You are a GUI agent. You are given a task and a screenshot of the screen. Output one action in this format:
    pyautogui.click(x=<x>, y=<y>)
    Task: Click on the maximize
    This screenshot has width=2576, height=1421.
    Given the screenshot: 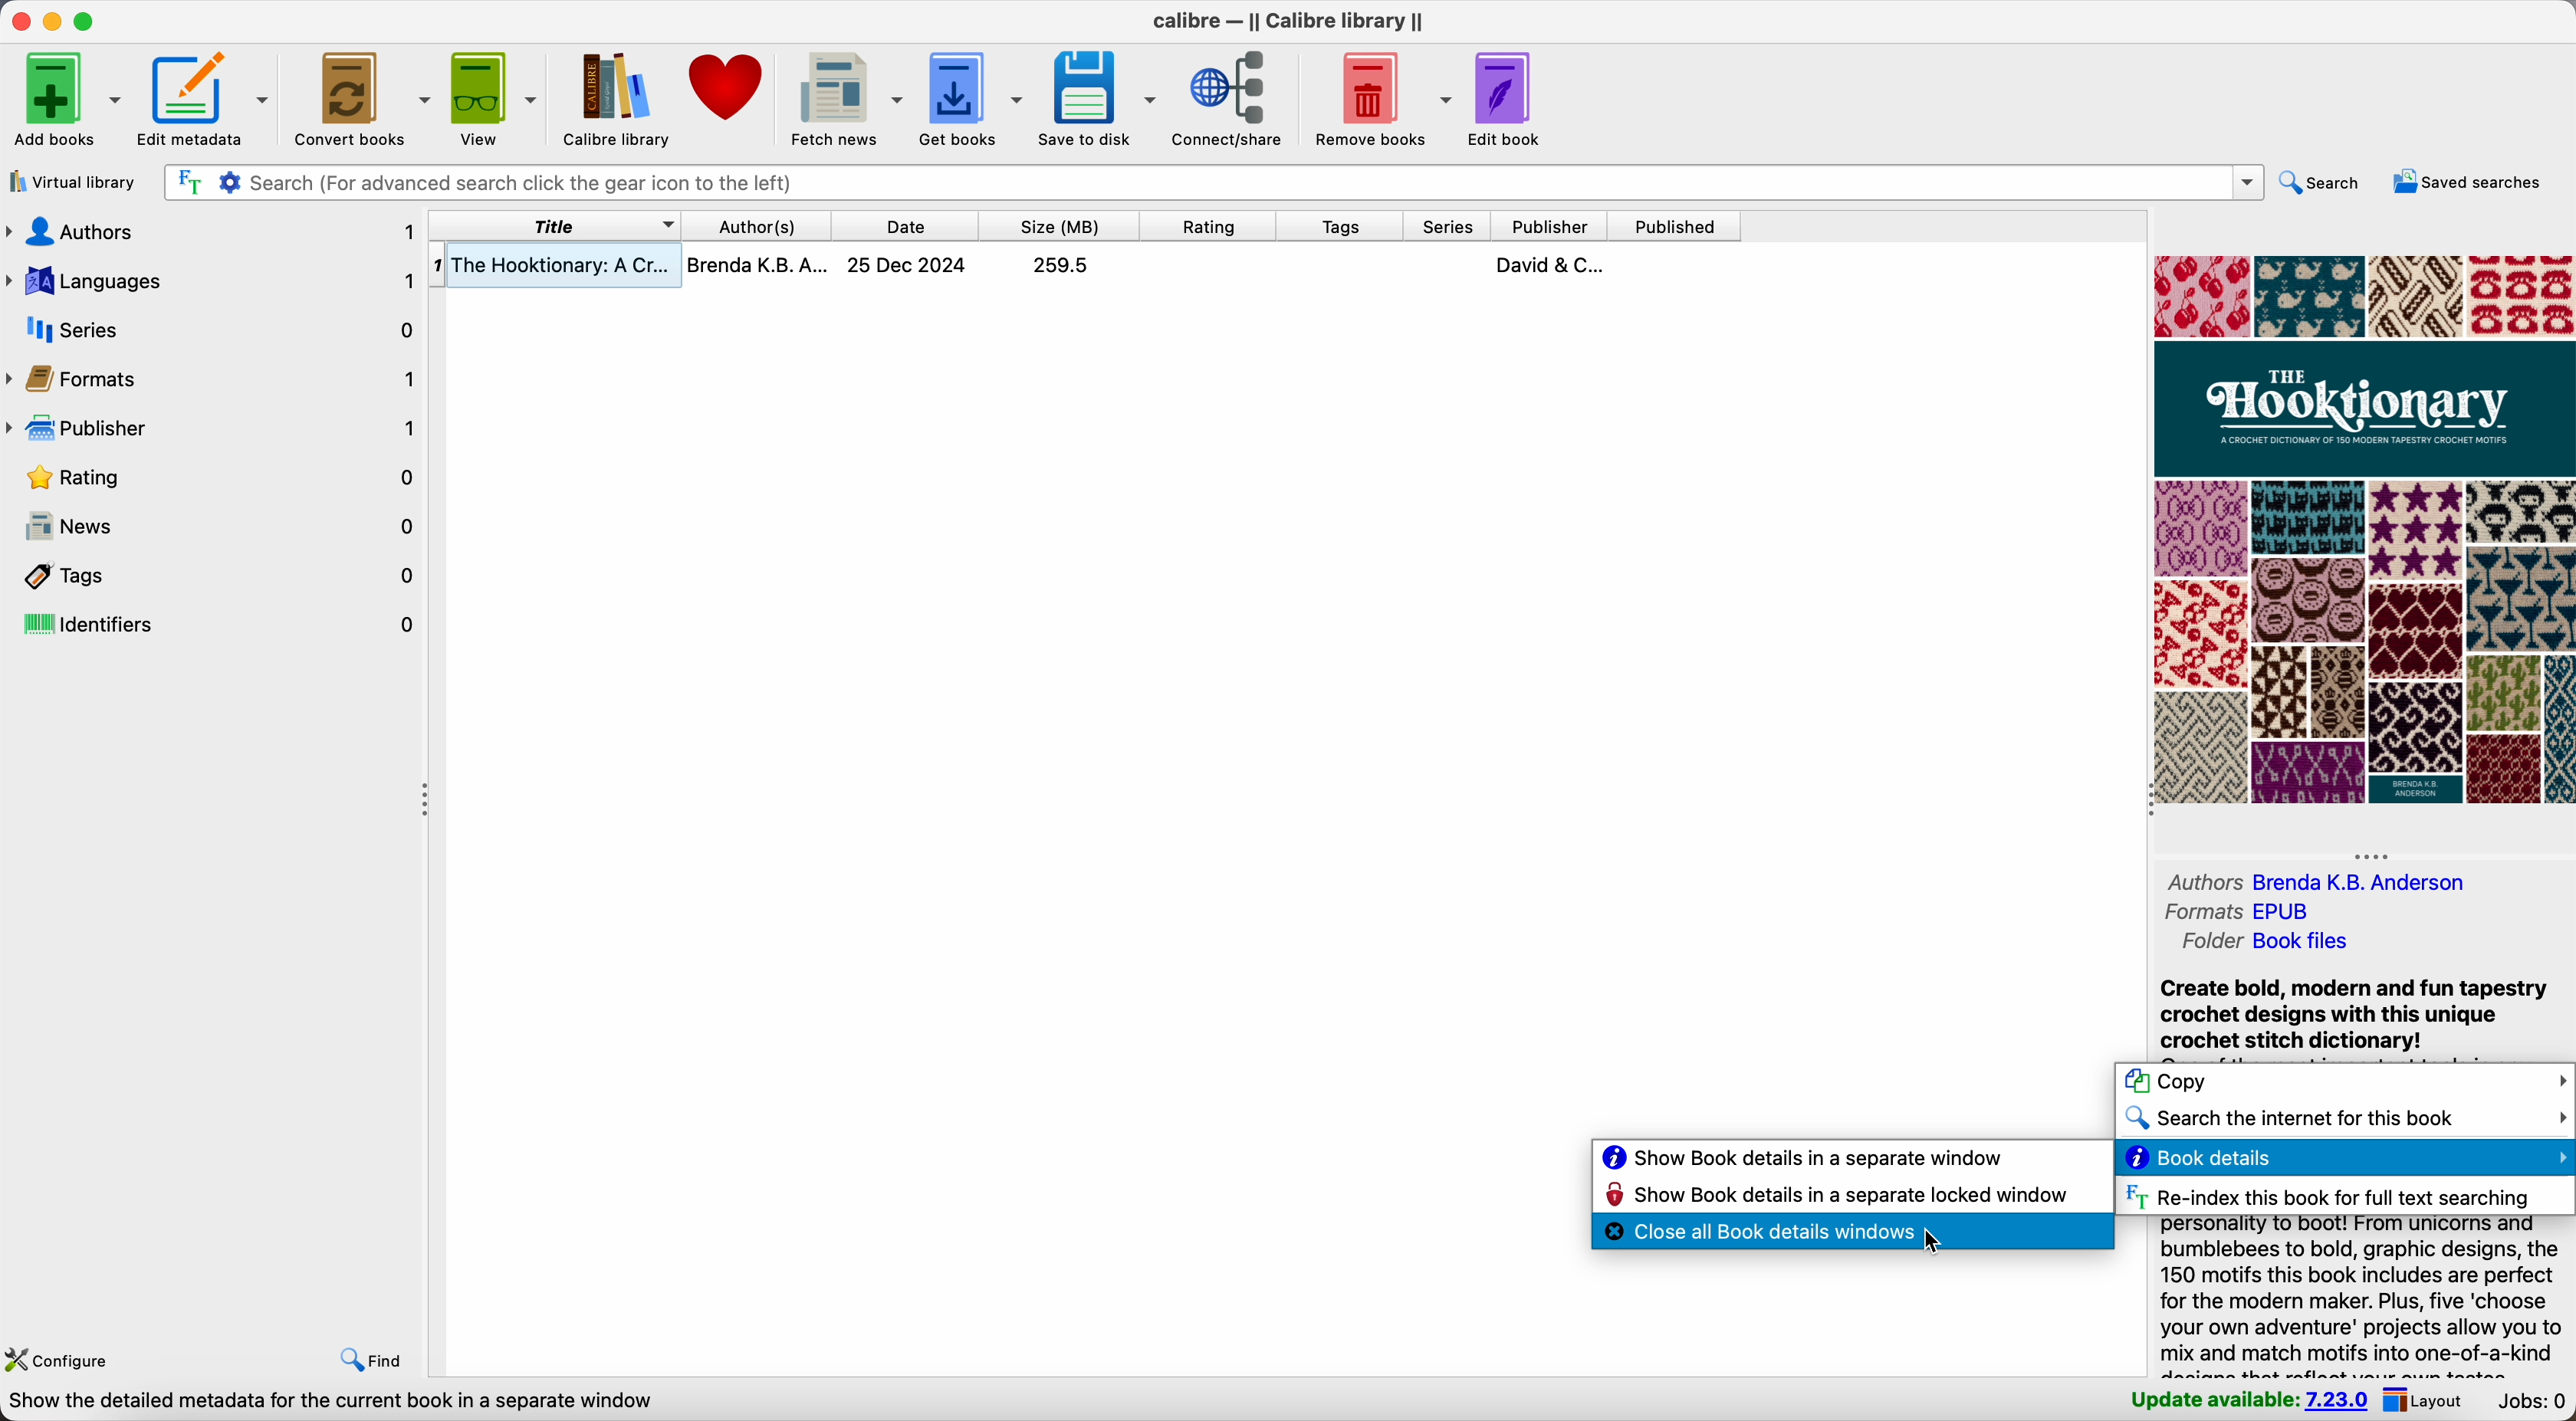 What is the action you would take?
    pyautogui.click(x=86, y=21)
    